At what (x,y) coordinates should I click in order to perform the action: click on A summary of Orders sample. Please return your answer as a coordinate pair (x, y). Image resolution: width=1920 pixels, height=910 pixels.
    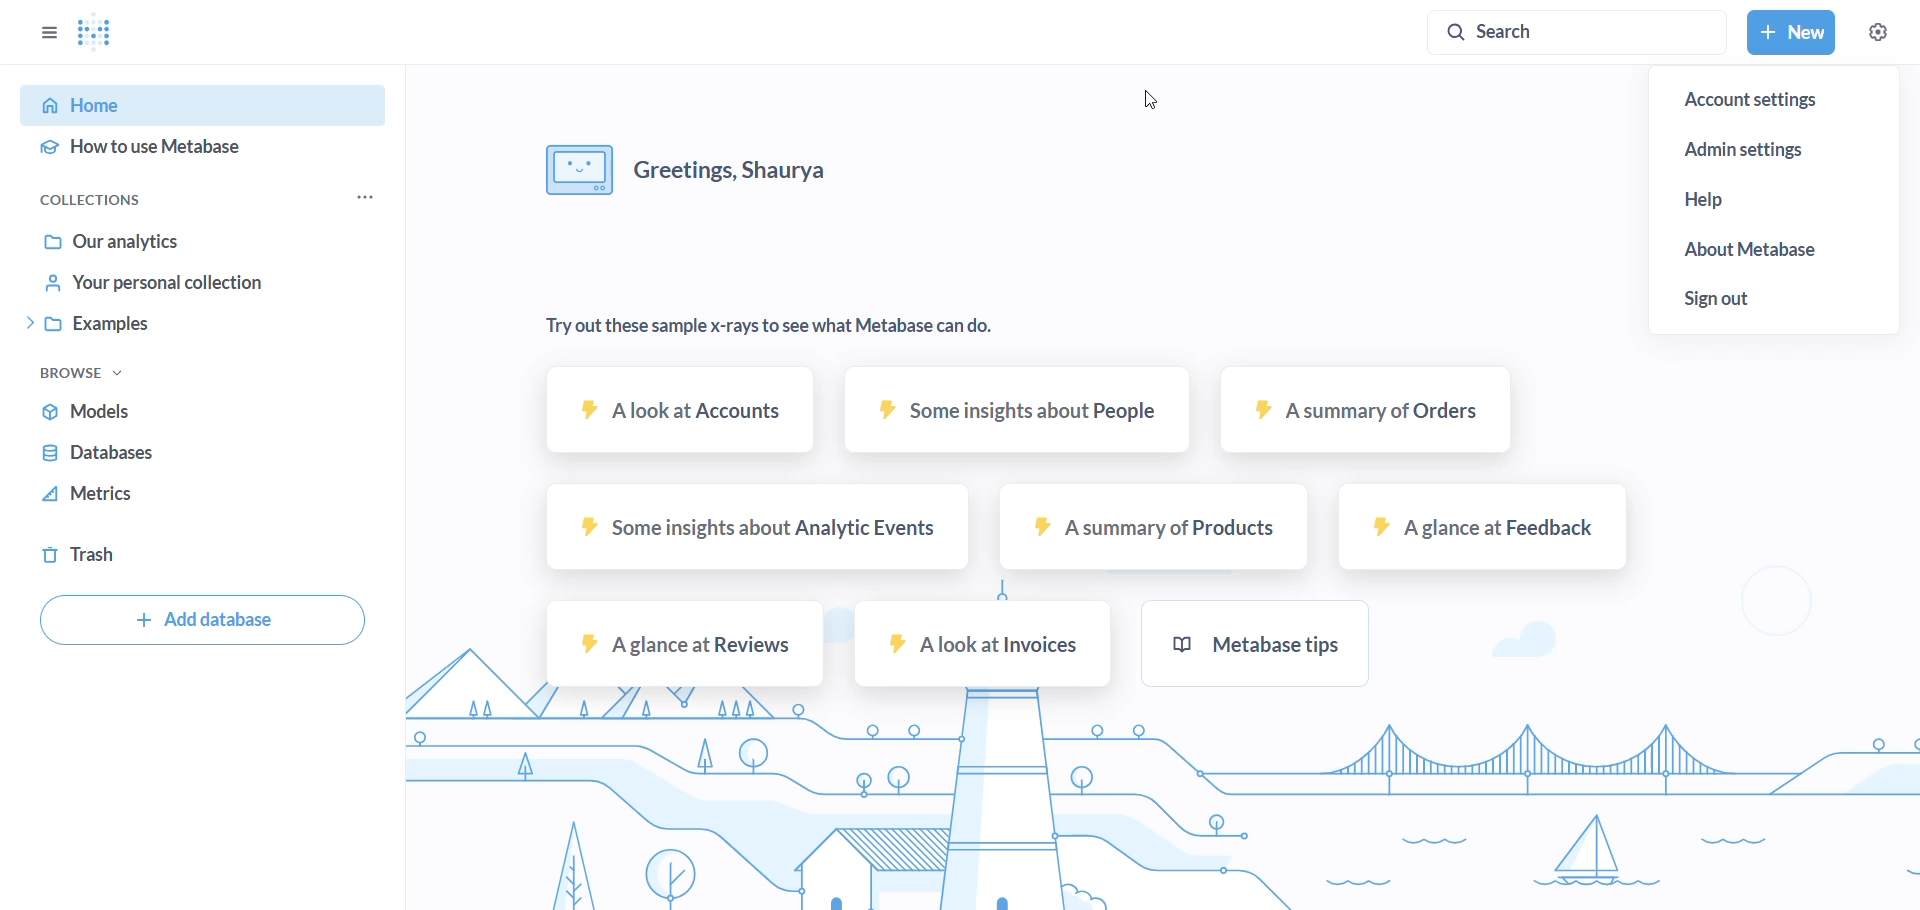
    Looking at the image, I should click on (1349, 416).